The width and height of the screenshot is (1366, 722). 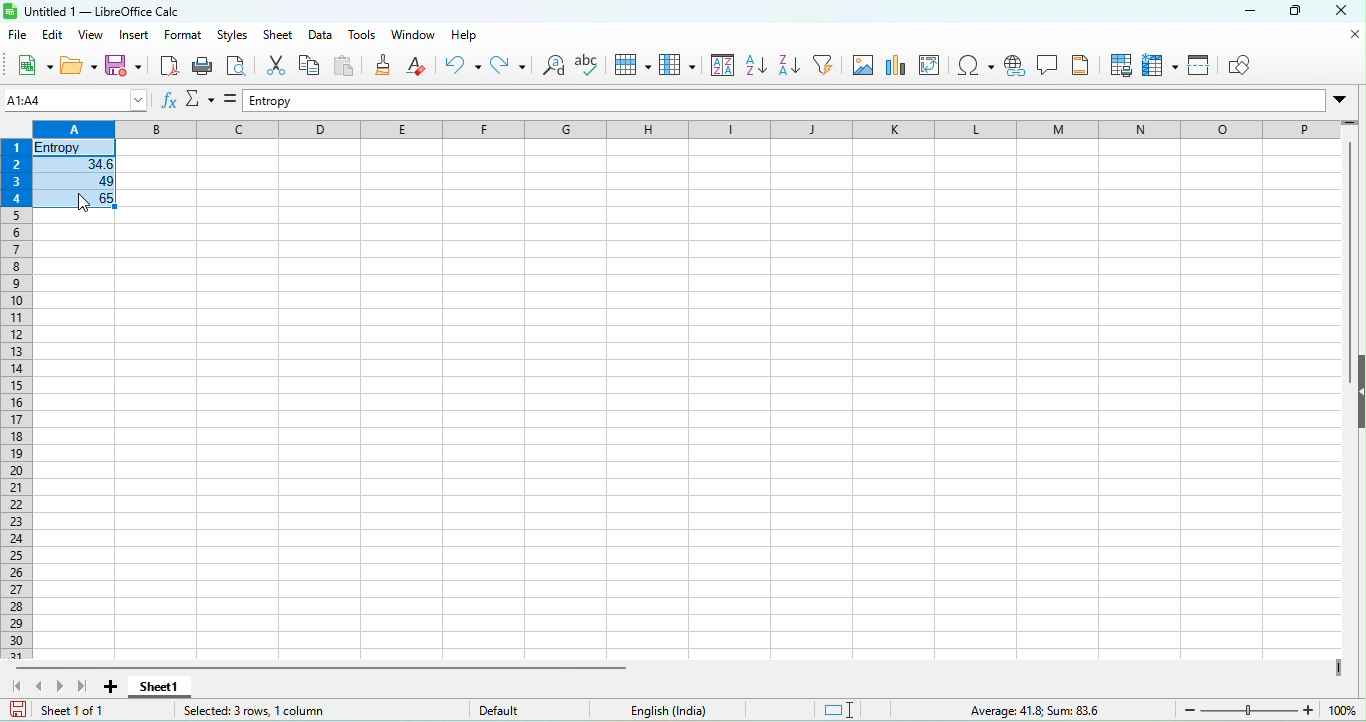 I want to click on help, so click(x=470, y=36).